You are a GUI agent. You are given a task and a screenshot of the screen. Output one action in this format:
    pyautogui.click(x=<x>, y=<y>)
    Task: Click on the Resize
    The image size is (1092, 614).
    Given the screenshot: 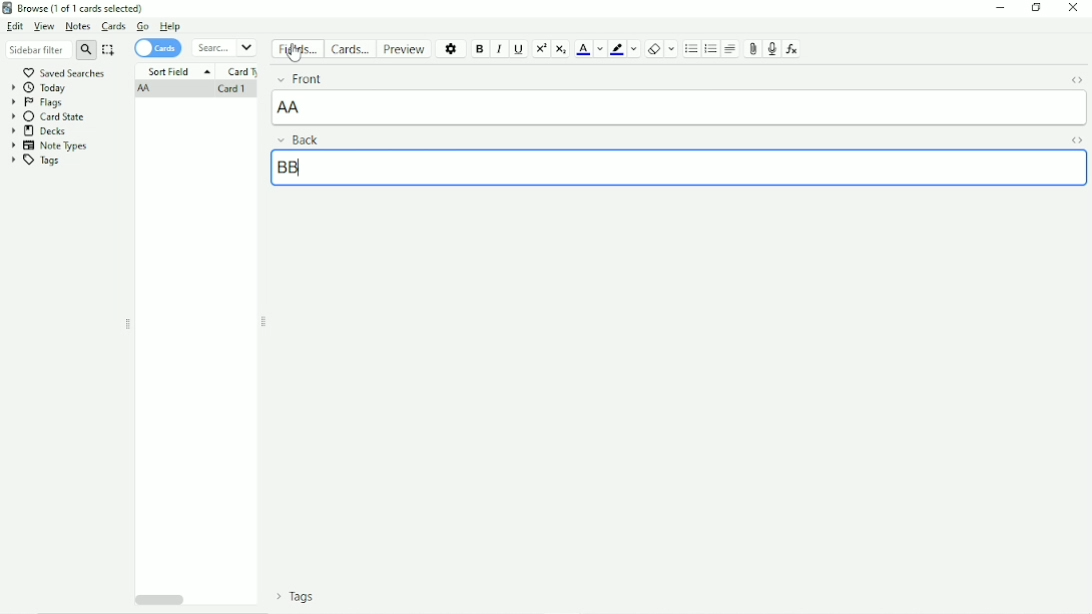 What is the action you would take?
    pyautogui.click(x=128, y=324)
    